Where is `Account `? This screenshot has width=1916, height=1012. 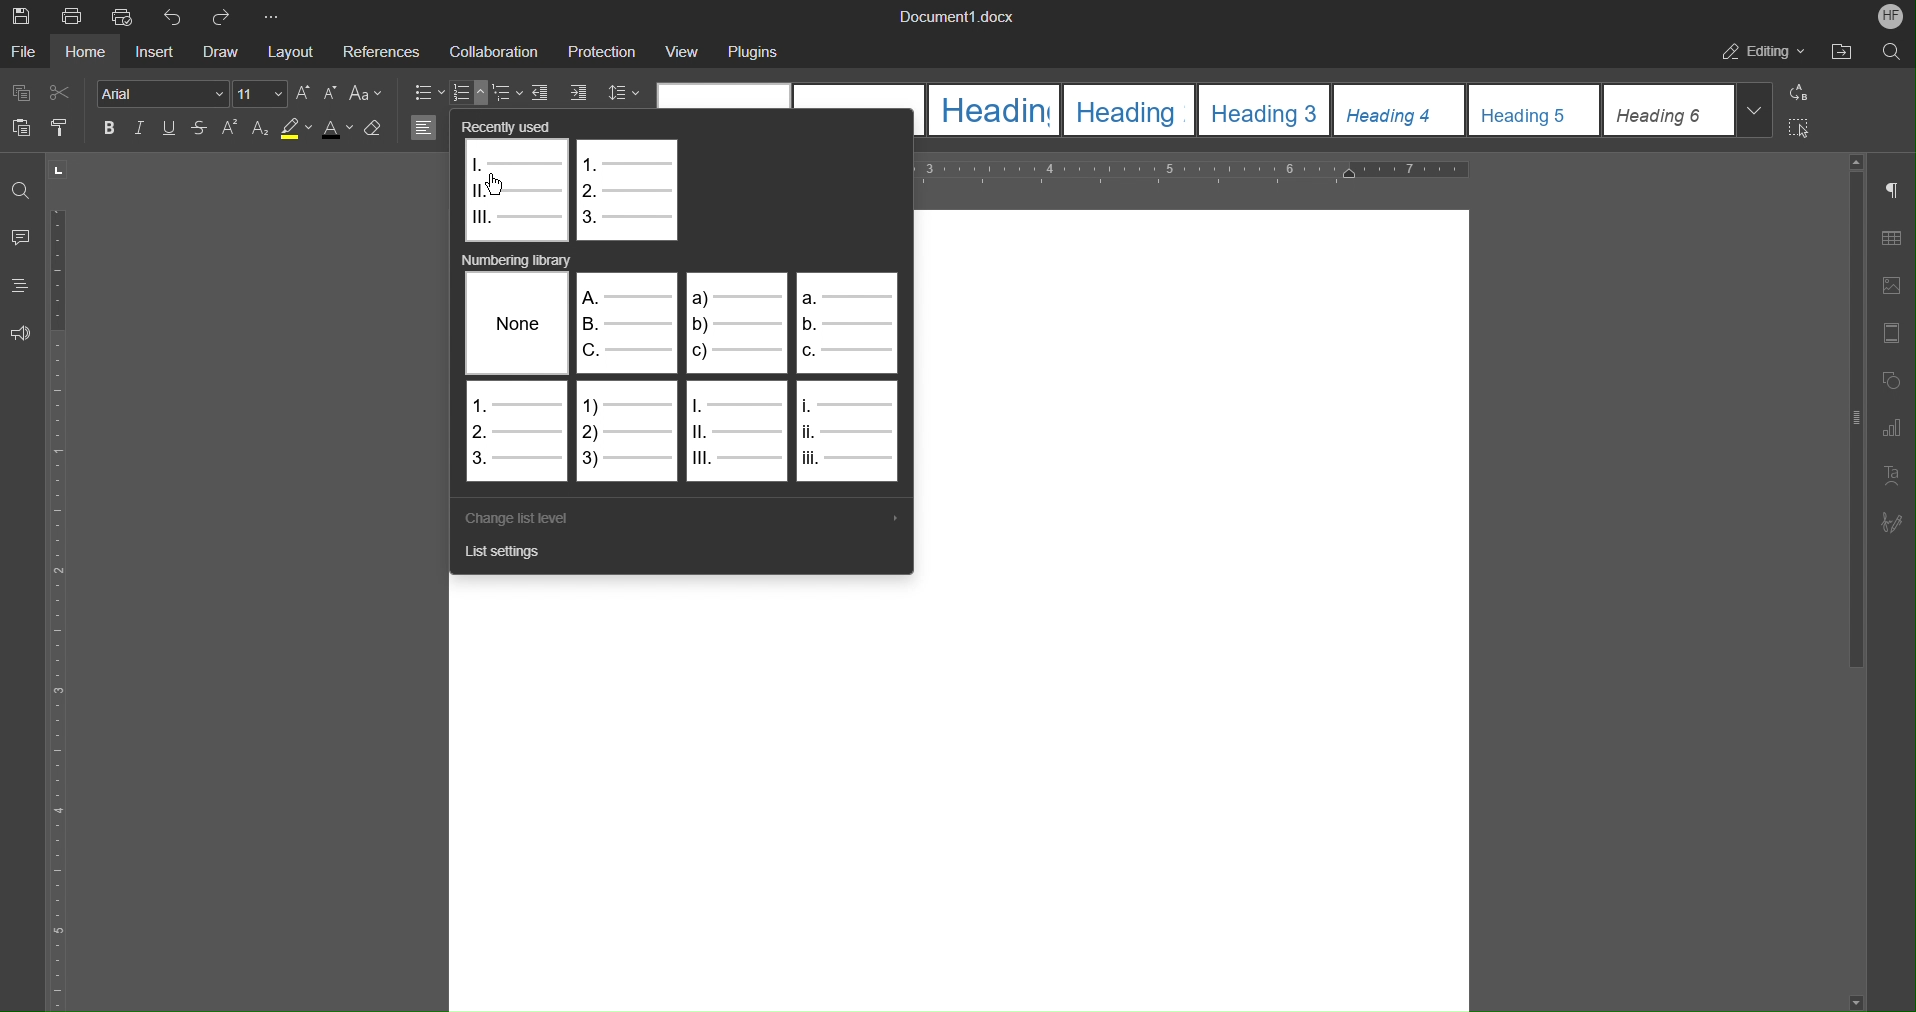
Account  is located at coordinates (1890, 18).